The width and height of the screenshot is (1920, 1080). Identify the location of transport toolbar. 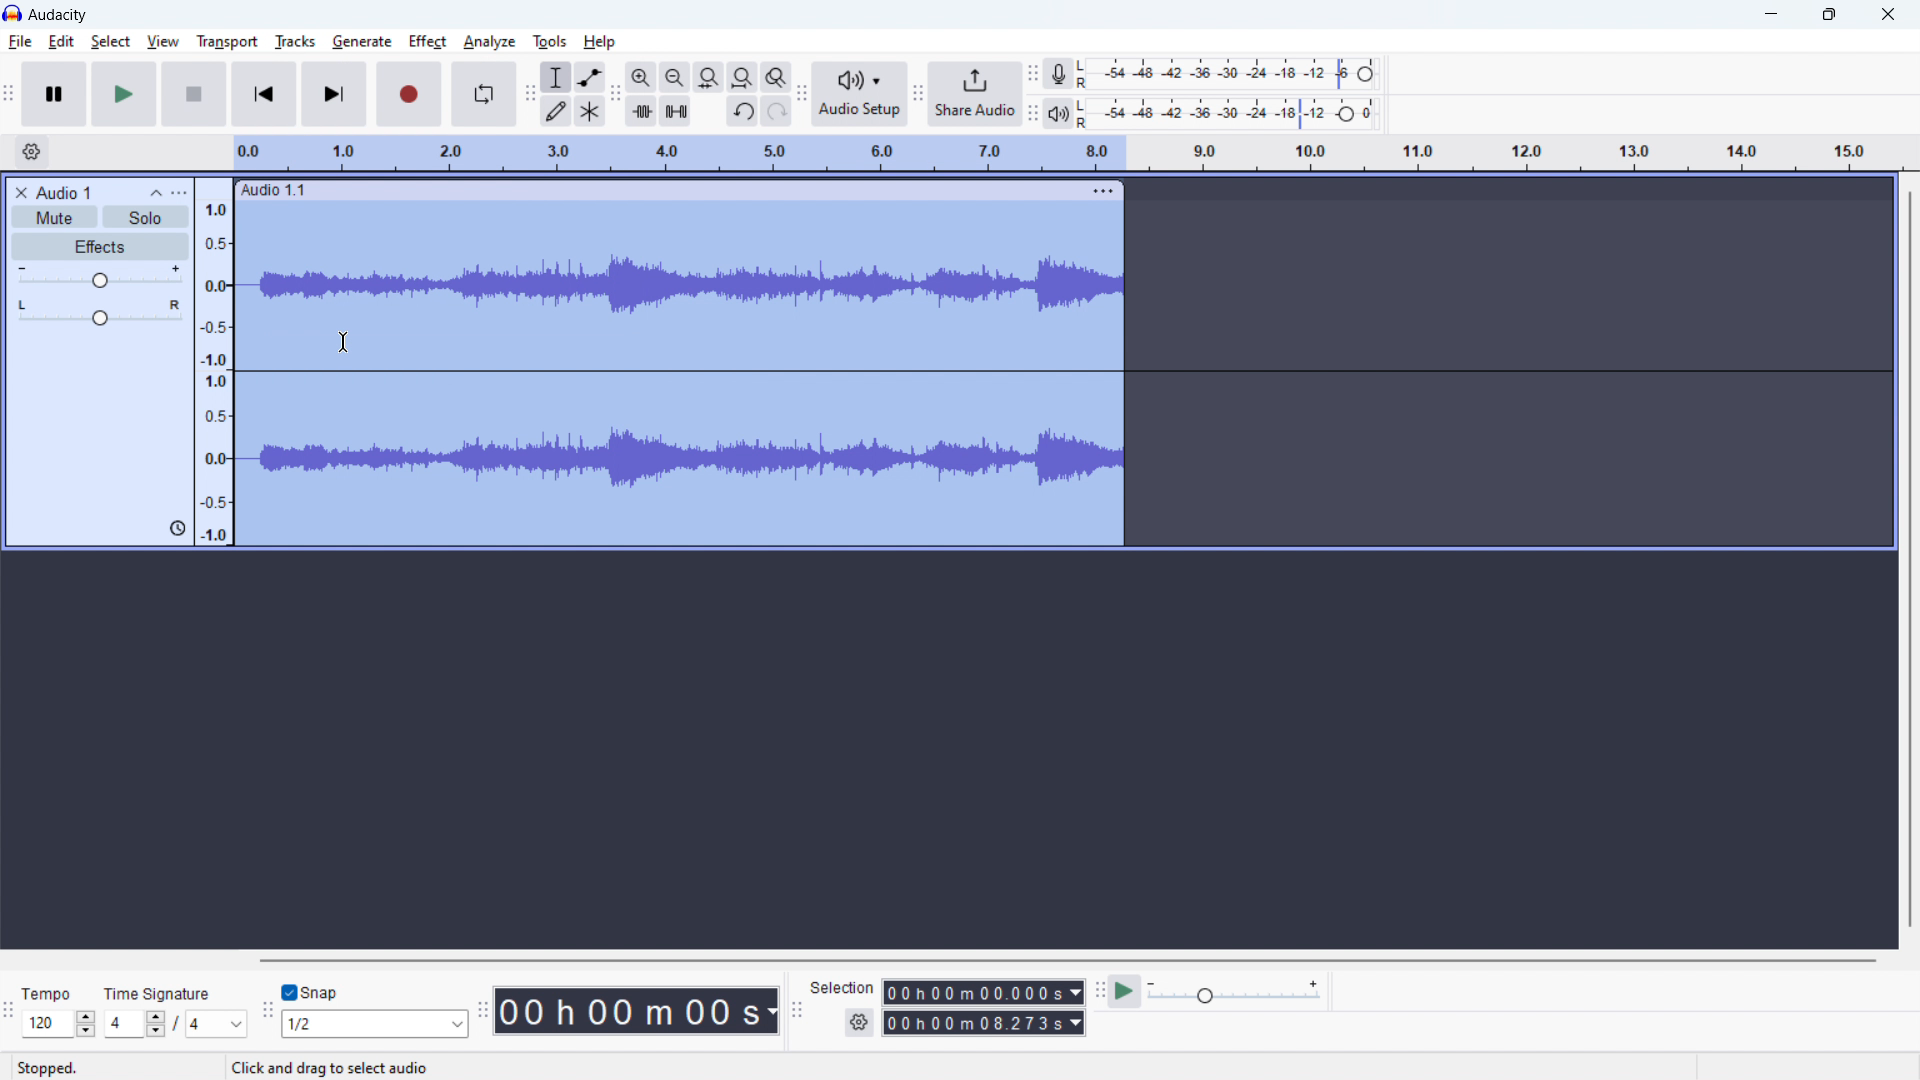
(9, 95).